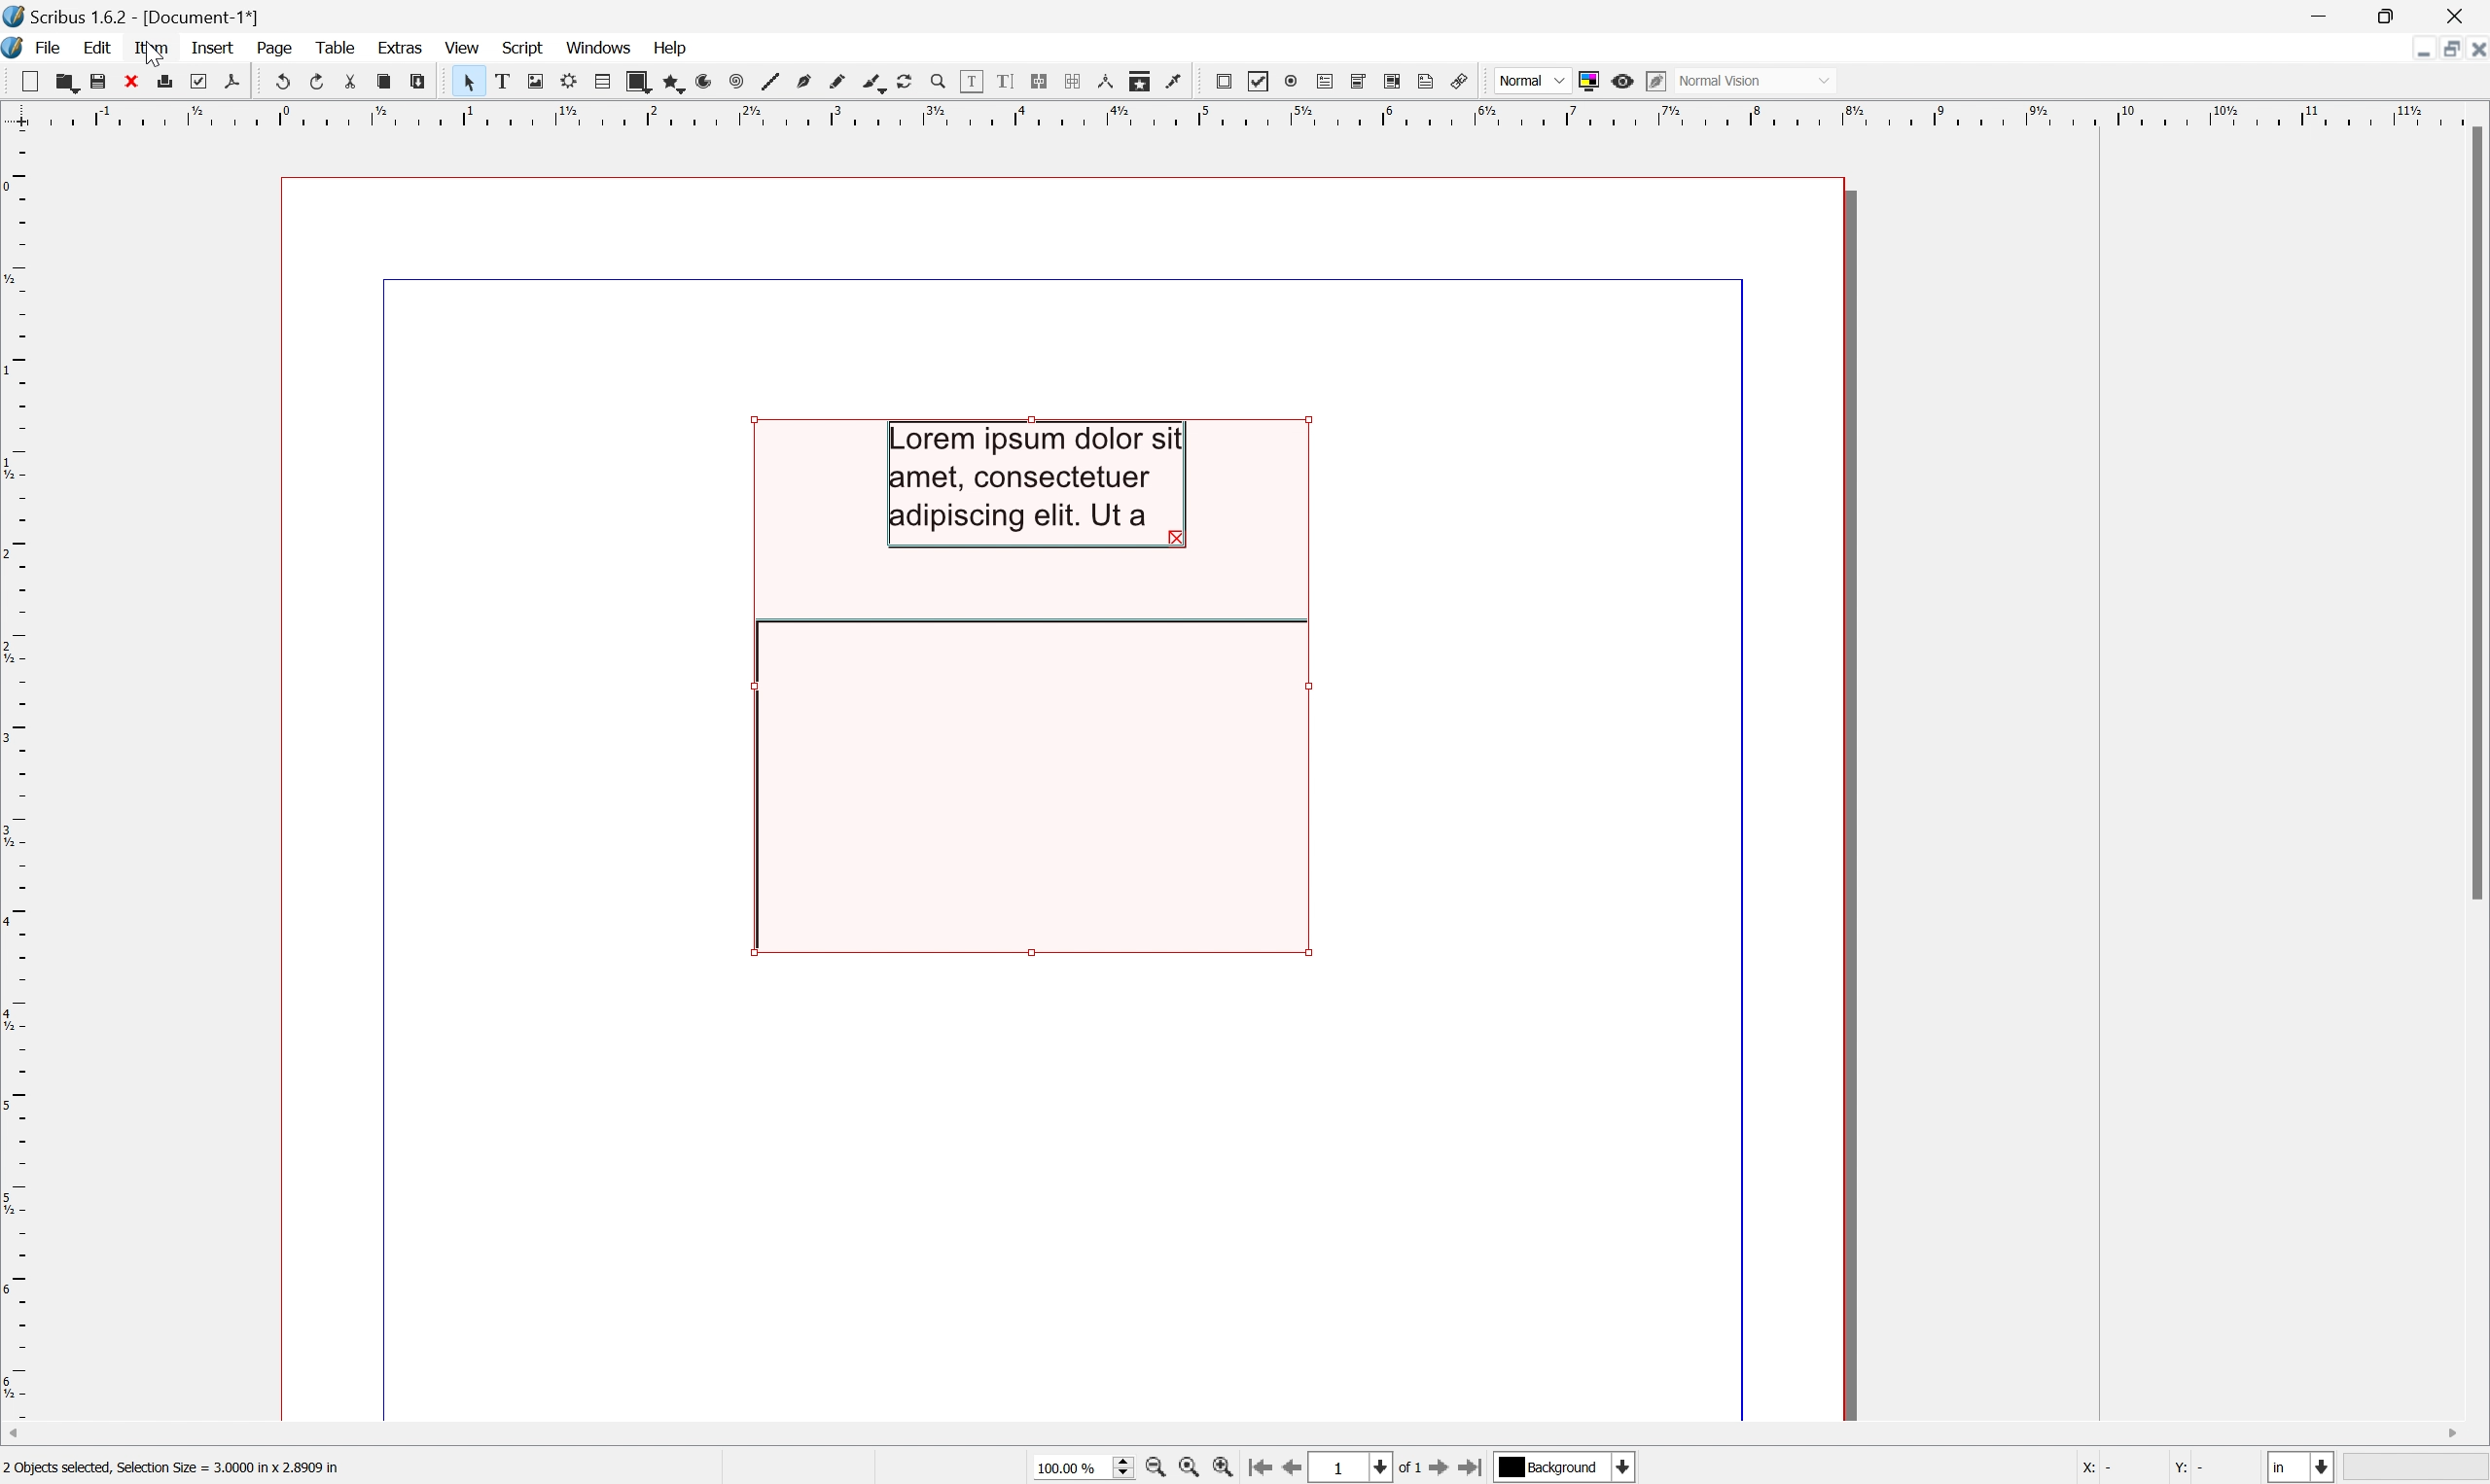 This screenshot has width=2490, height=1484. What do you see at coordinates (1107, 81) in the screenshot?
I see `Measurements` at bounding box center [1107, 81].